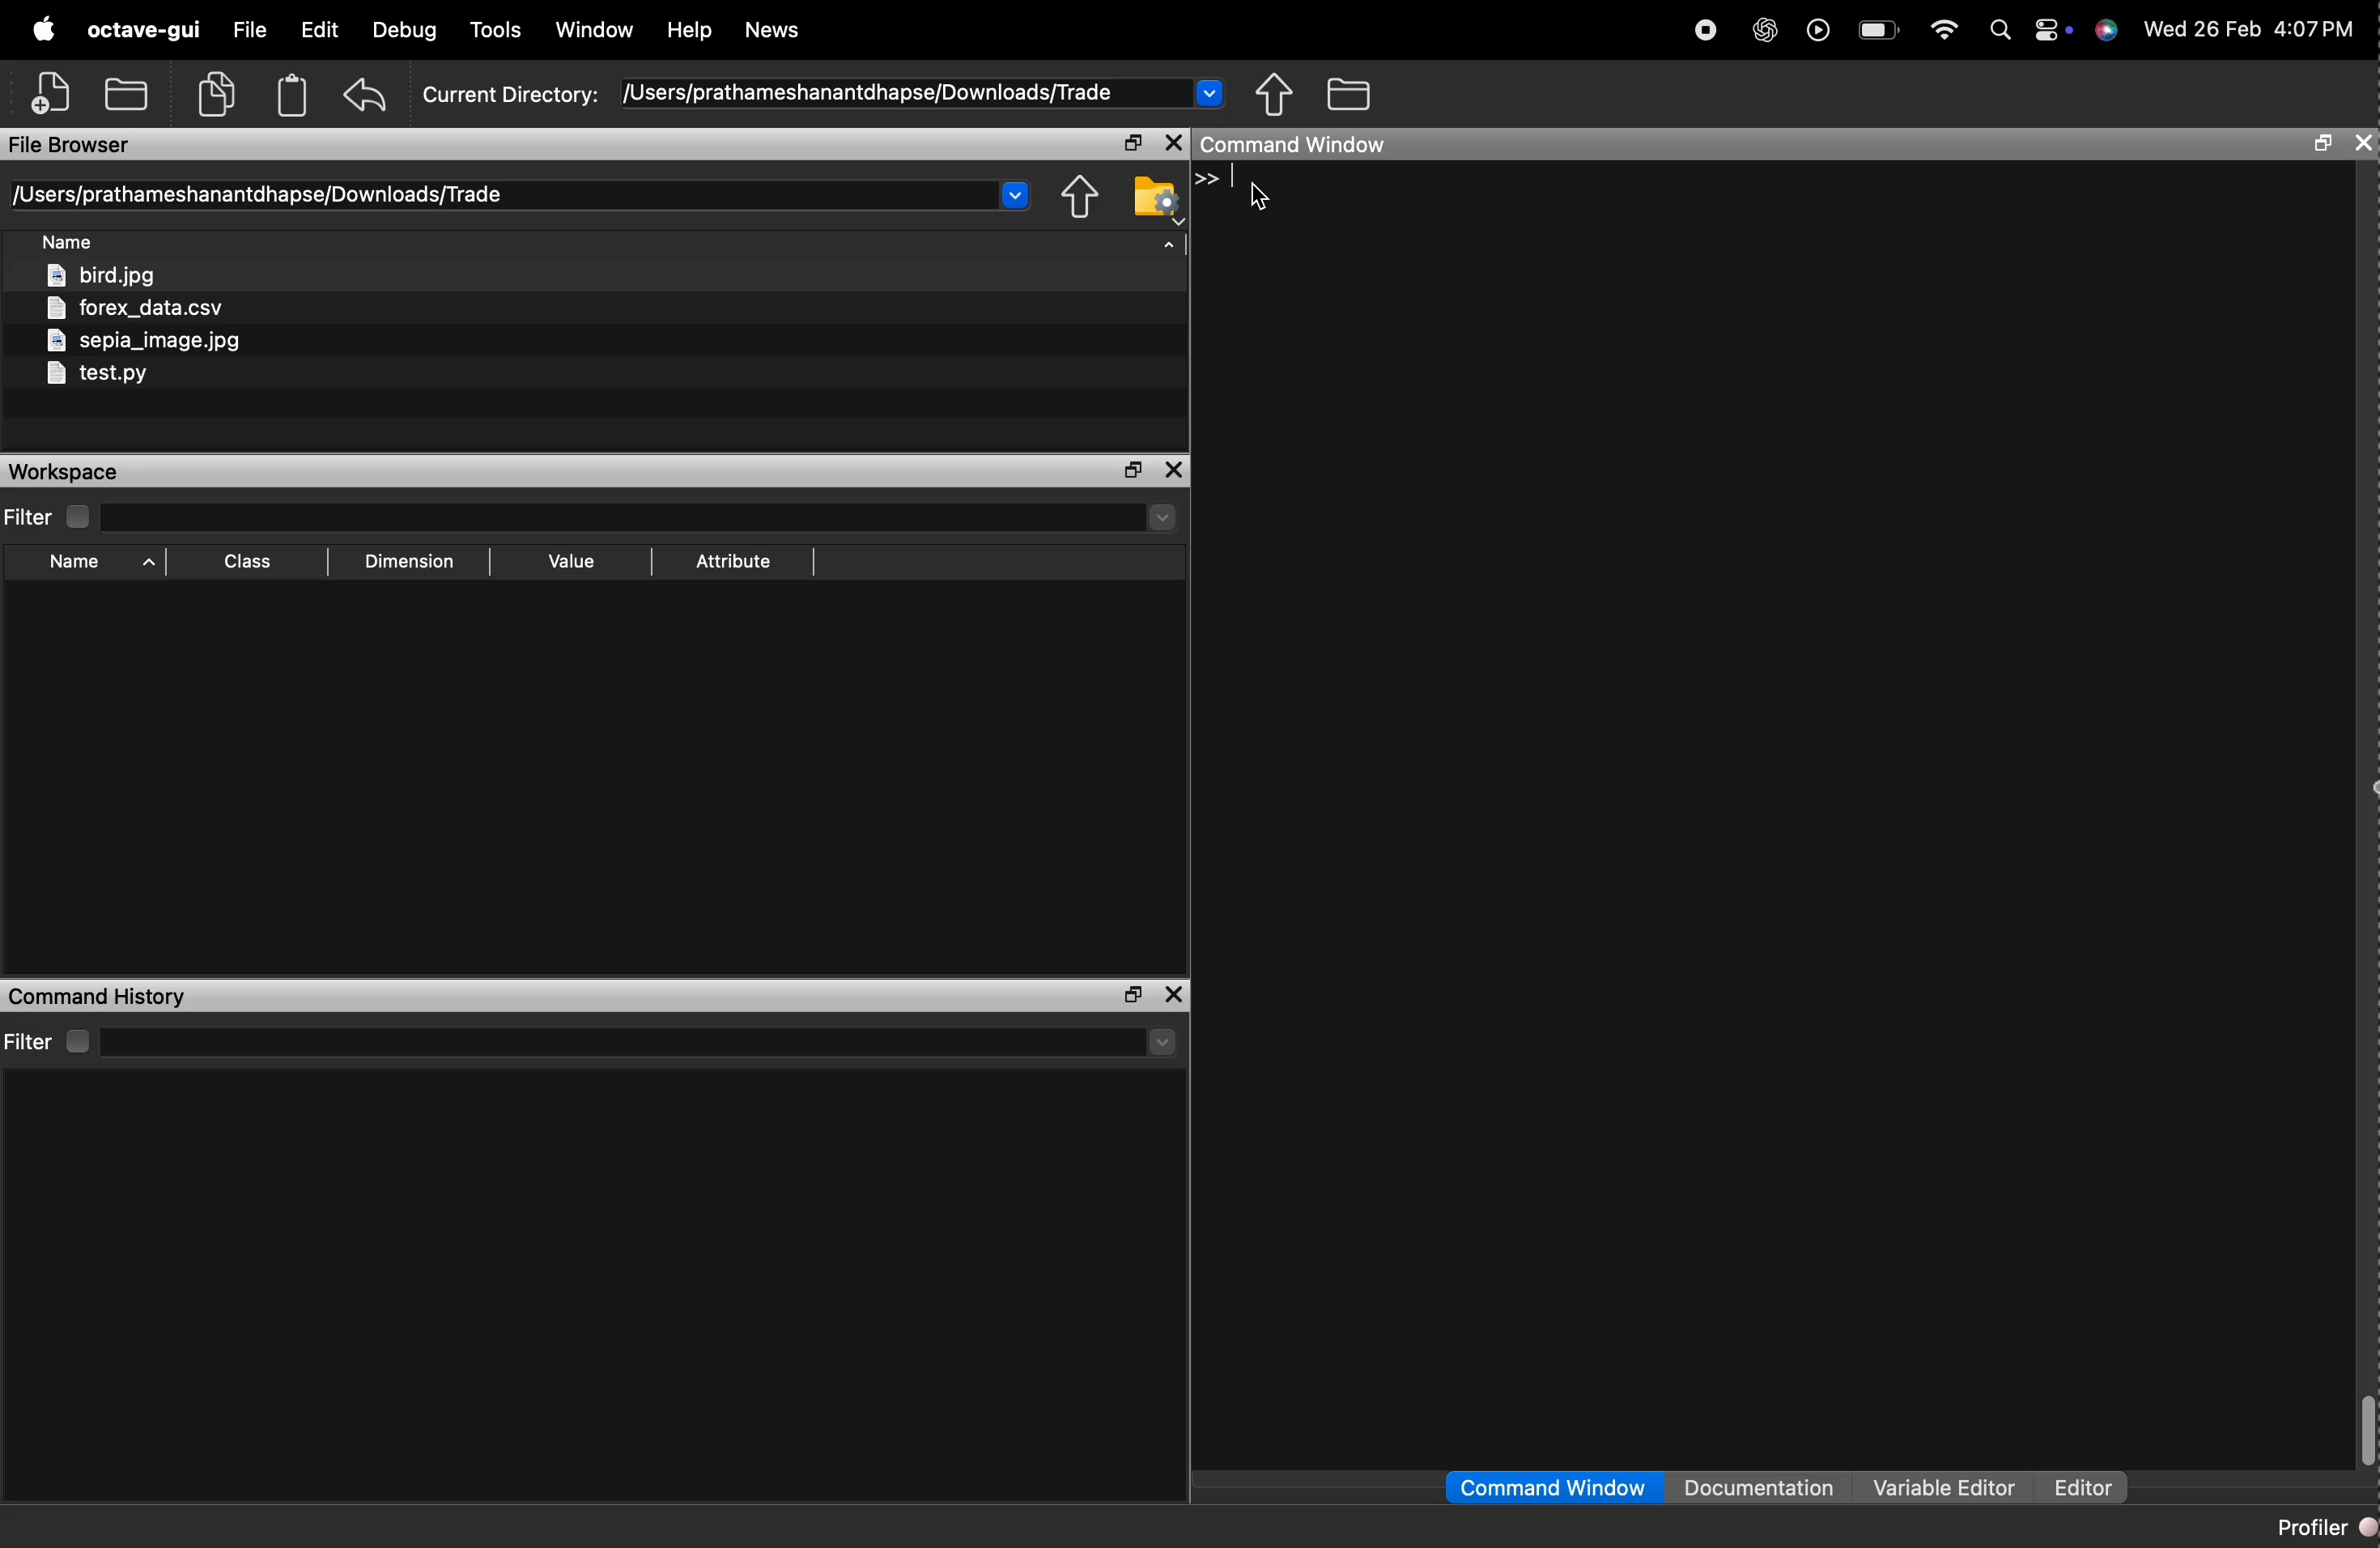 This screenshot has height=1548, width=2380. What do you see at coordinates (97, 375) in the screenshot?
I see ` test.py` at bounding box center [97, 375].